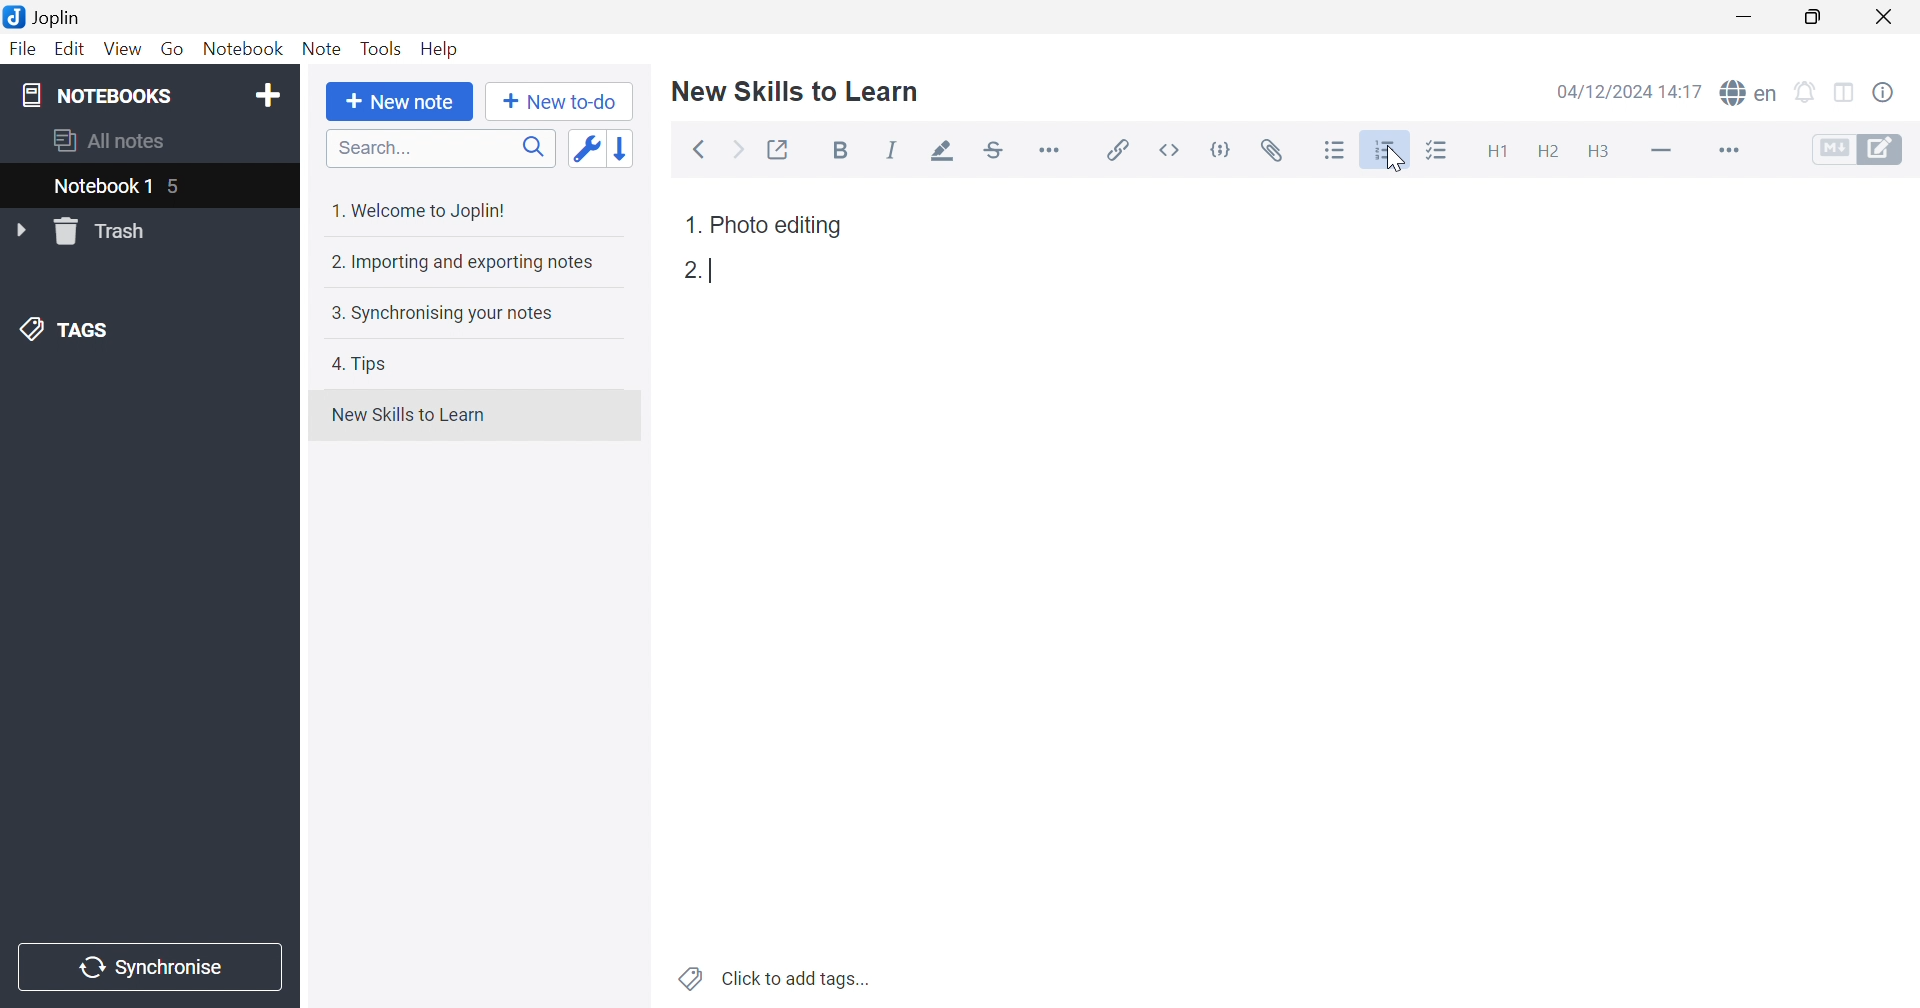 The image size is (1920, 1008). What do you see at coordinates (441, 148) in the screenshot?
I see `Search...` at bounding box center [441, 148].